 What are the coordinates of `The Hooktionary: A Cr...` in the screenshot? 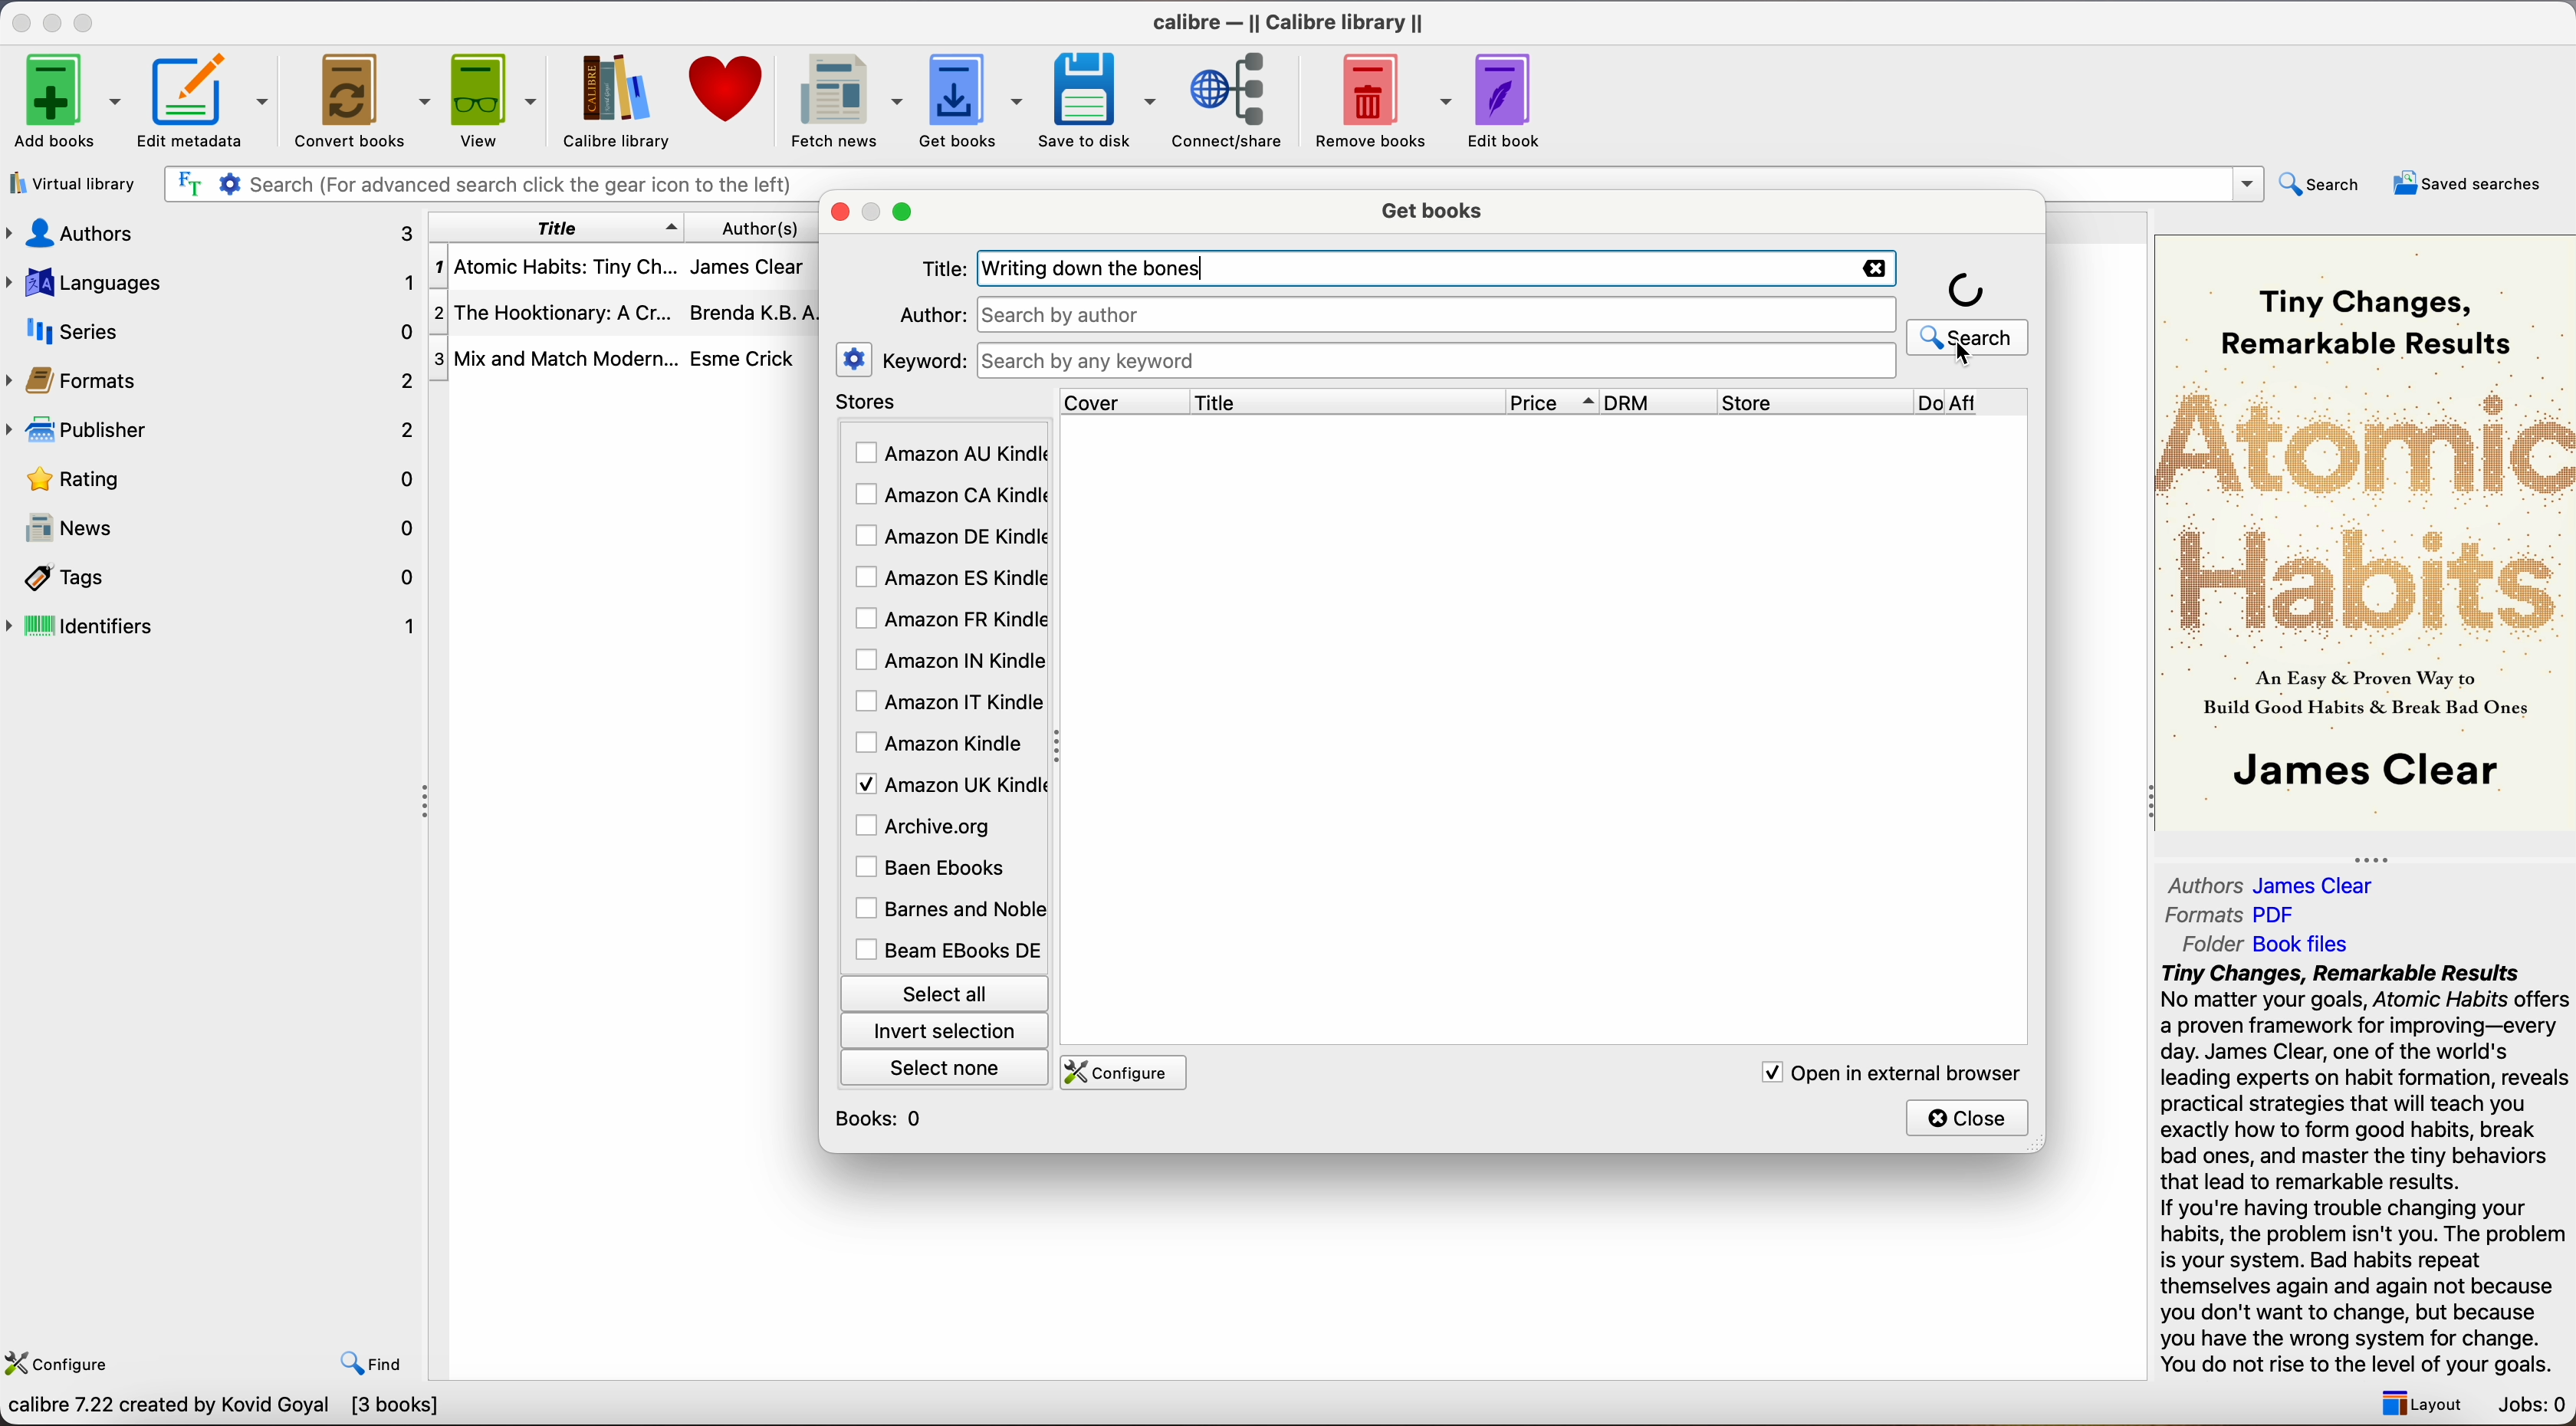 It's located at (554, 316).